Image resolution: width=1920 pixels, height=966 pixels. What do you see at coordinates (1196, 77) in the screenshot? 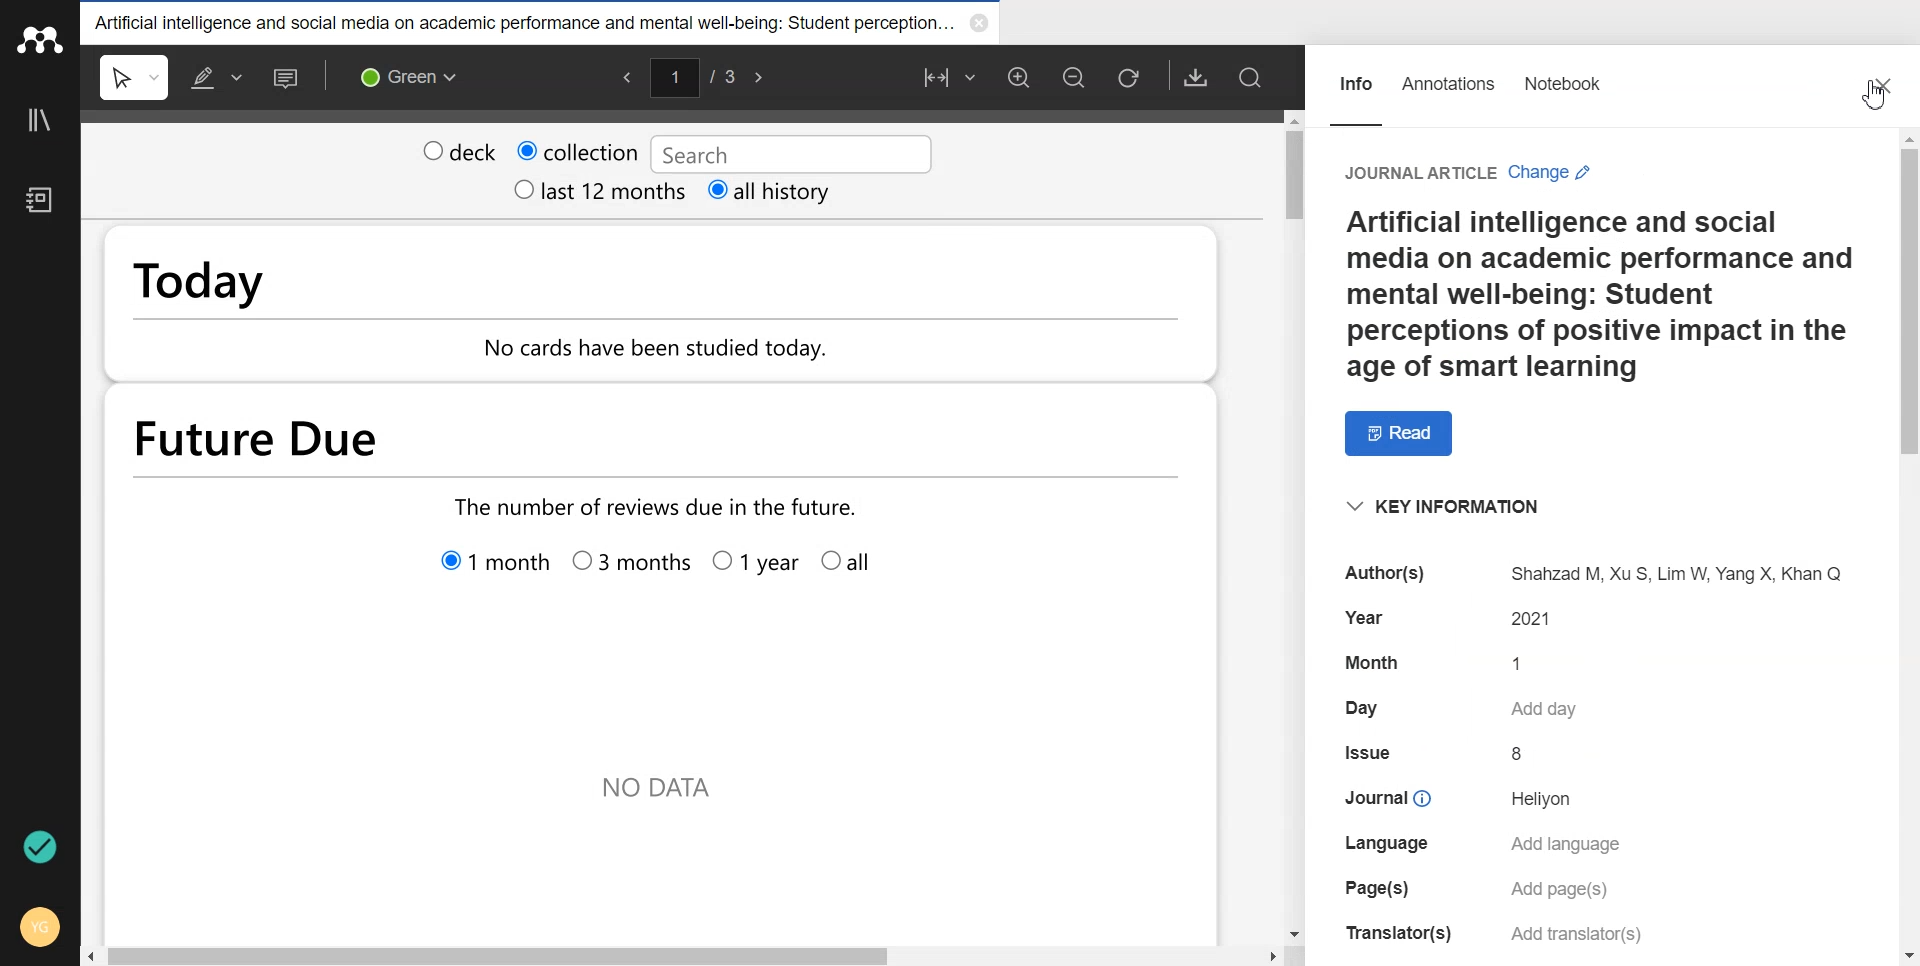
I see `Download` at bounding box center [1196, 77].